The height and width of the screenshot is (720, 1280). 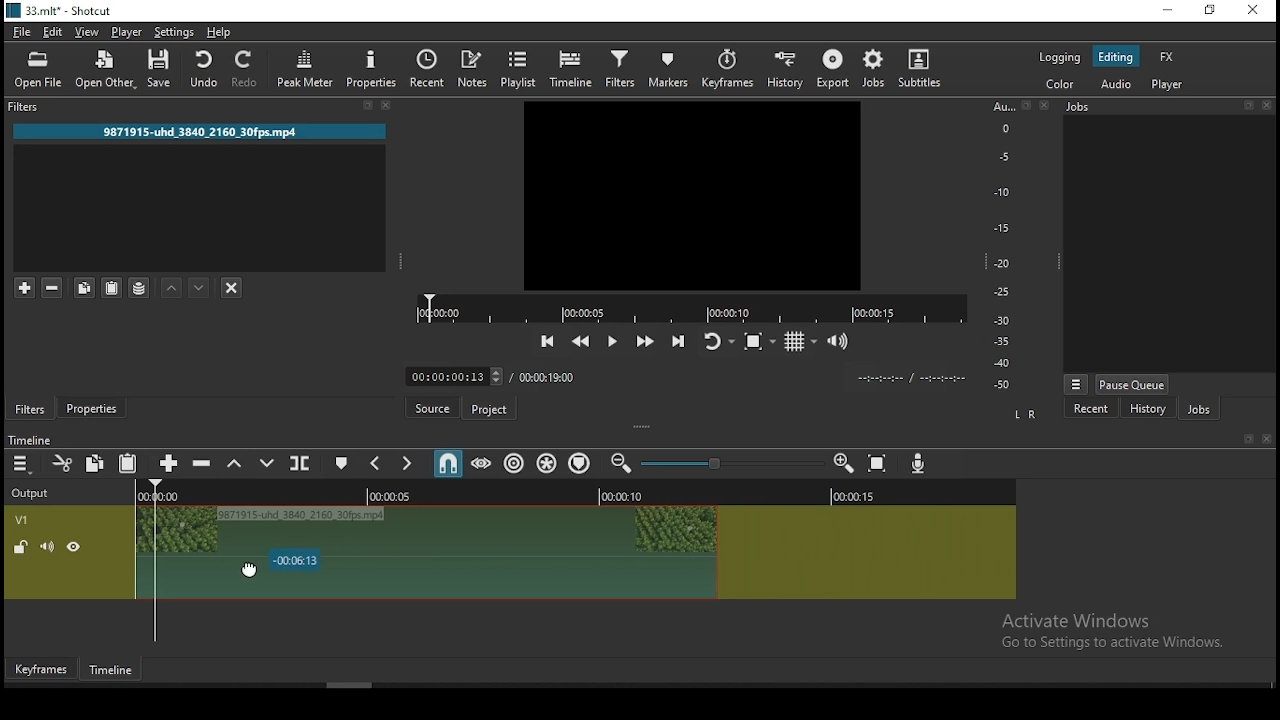 What do you see at coordinates (1085, 106) in the screenshot?
I see `Jobs` at bounding box center [1085, 106].